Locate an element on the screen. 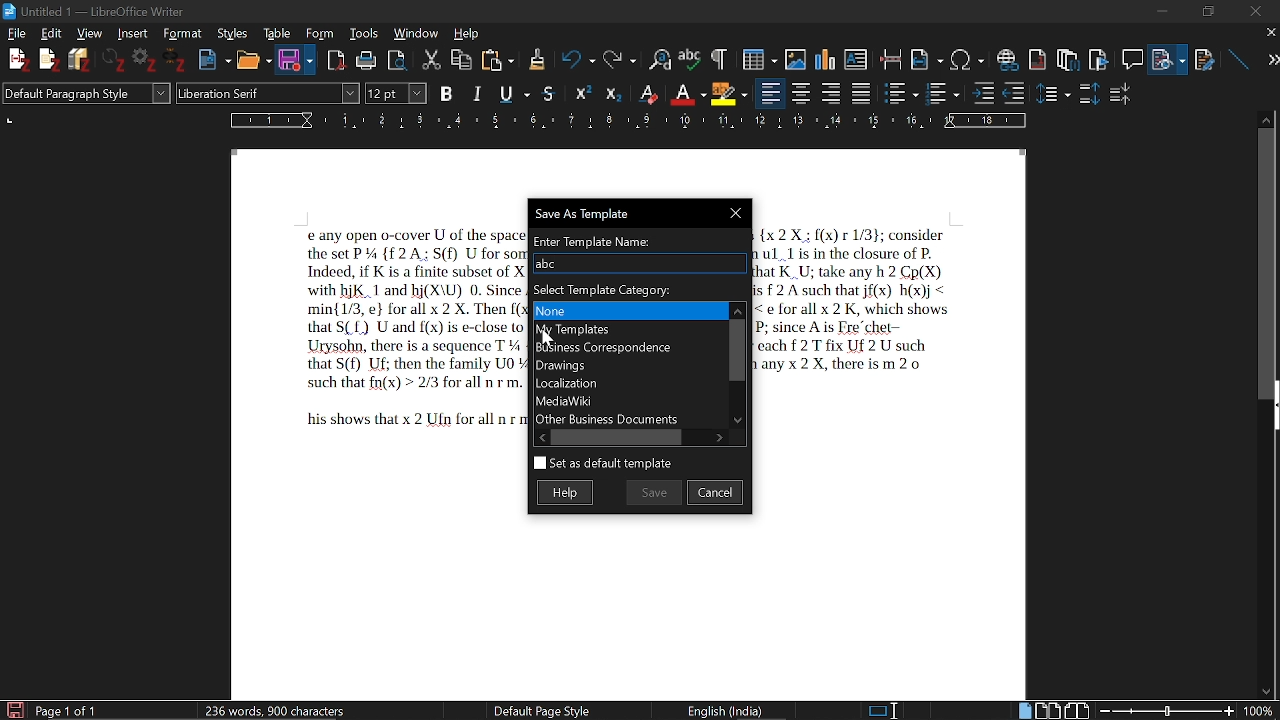 This screenshot has height=720, width=1280. Move down is located at coordinates (740, 421).